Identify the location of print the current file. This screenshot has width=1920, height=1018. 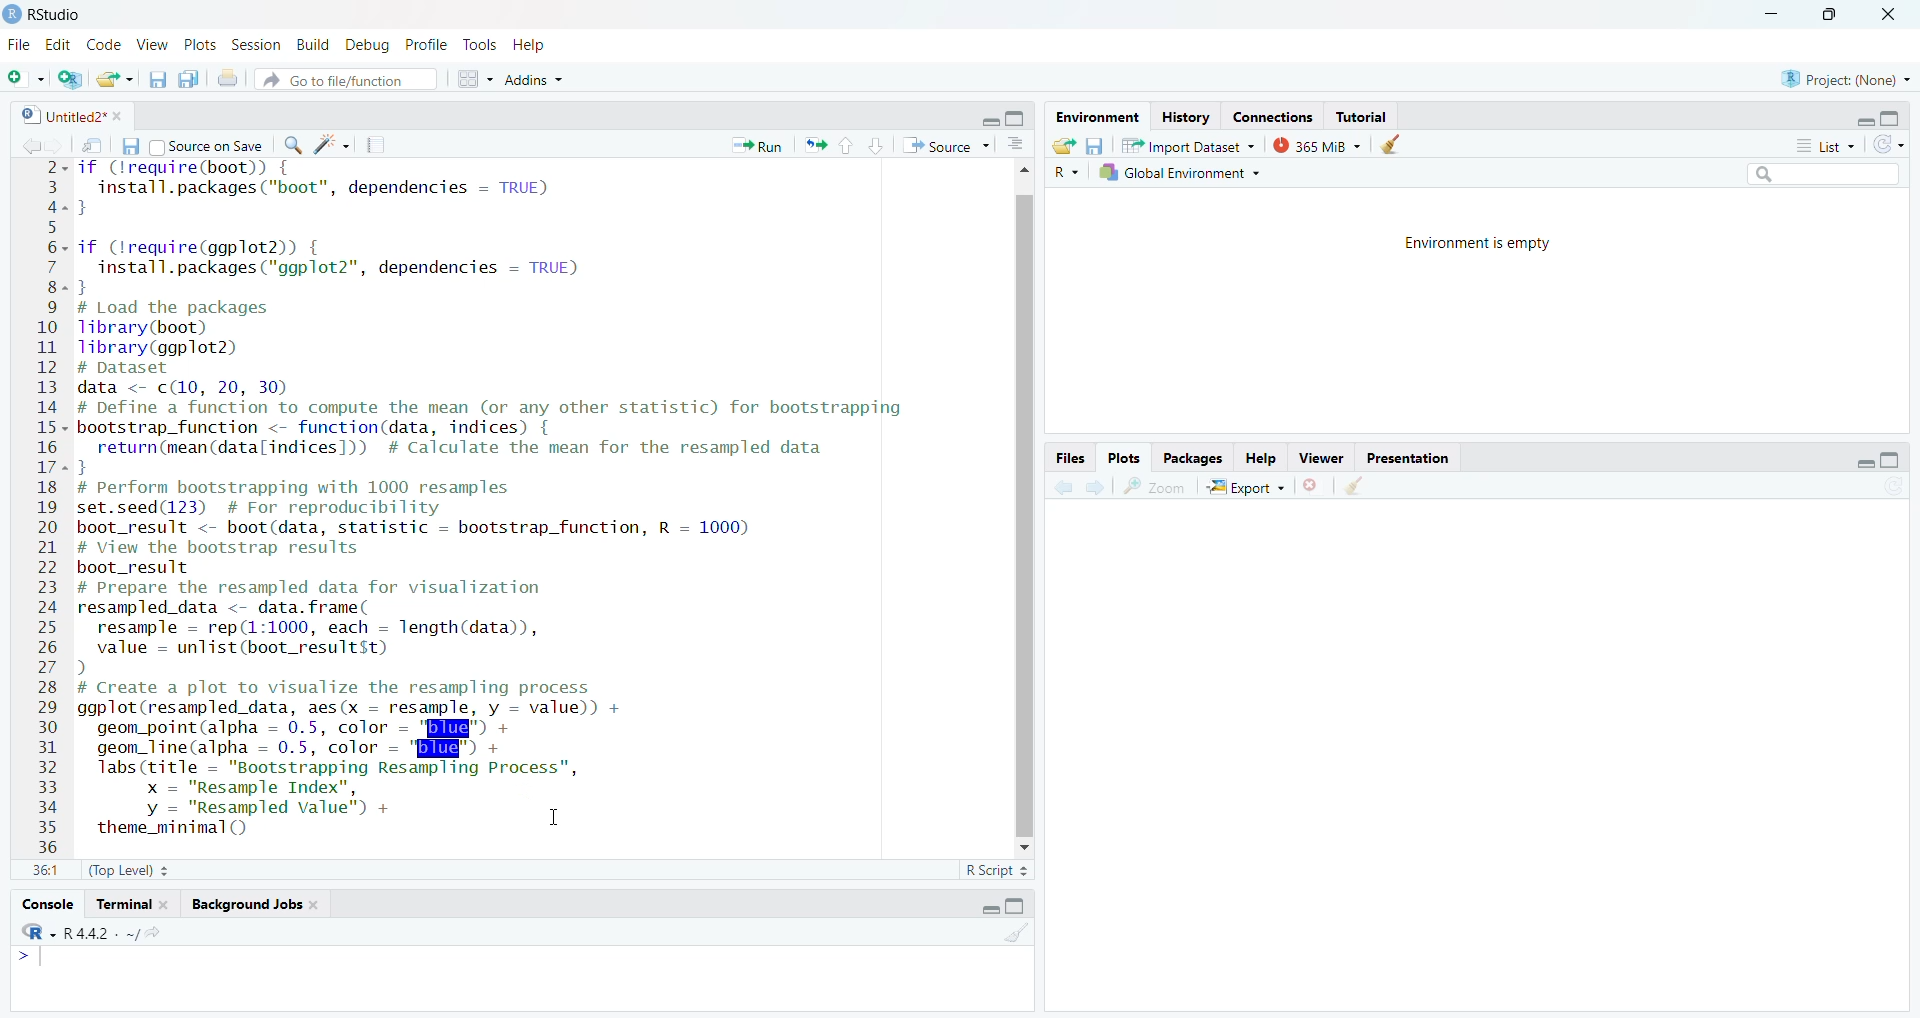
(232, 78).